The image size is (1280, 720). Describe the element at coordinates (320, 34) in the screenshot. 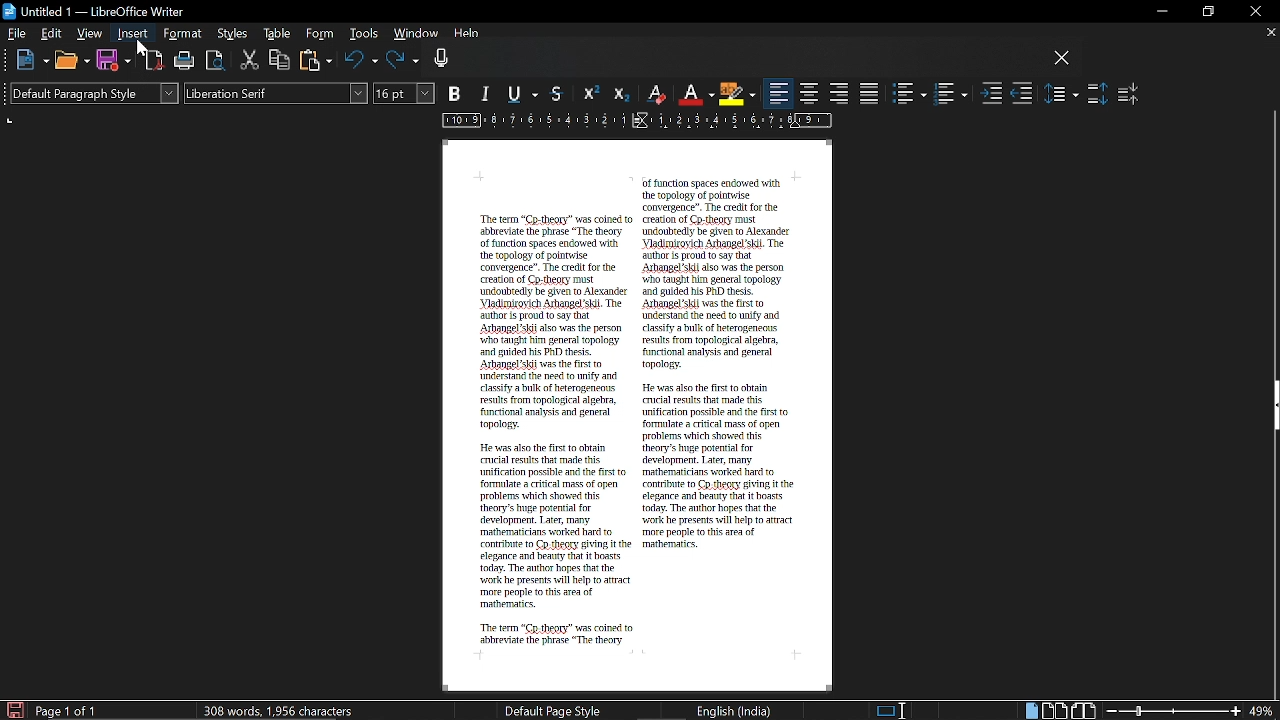

I see `Form` at that location.